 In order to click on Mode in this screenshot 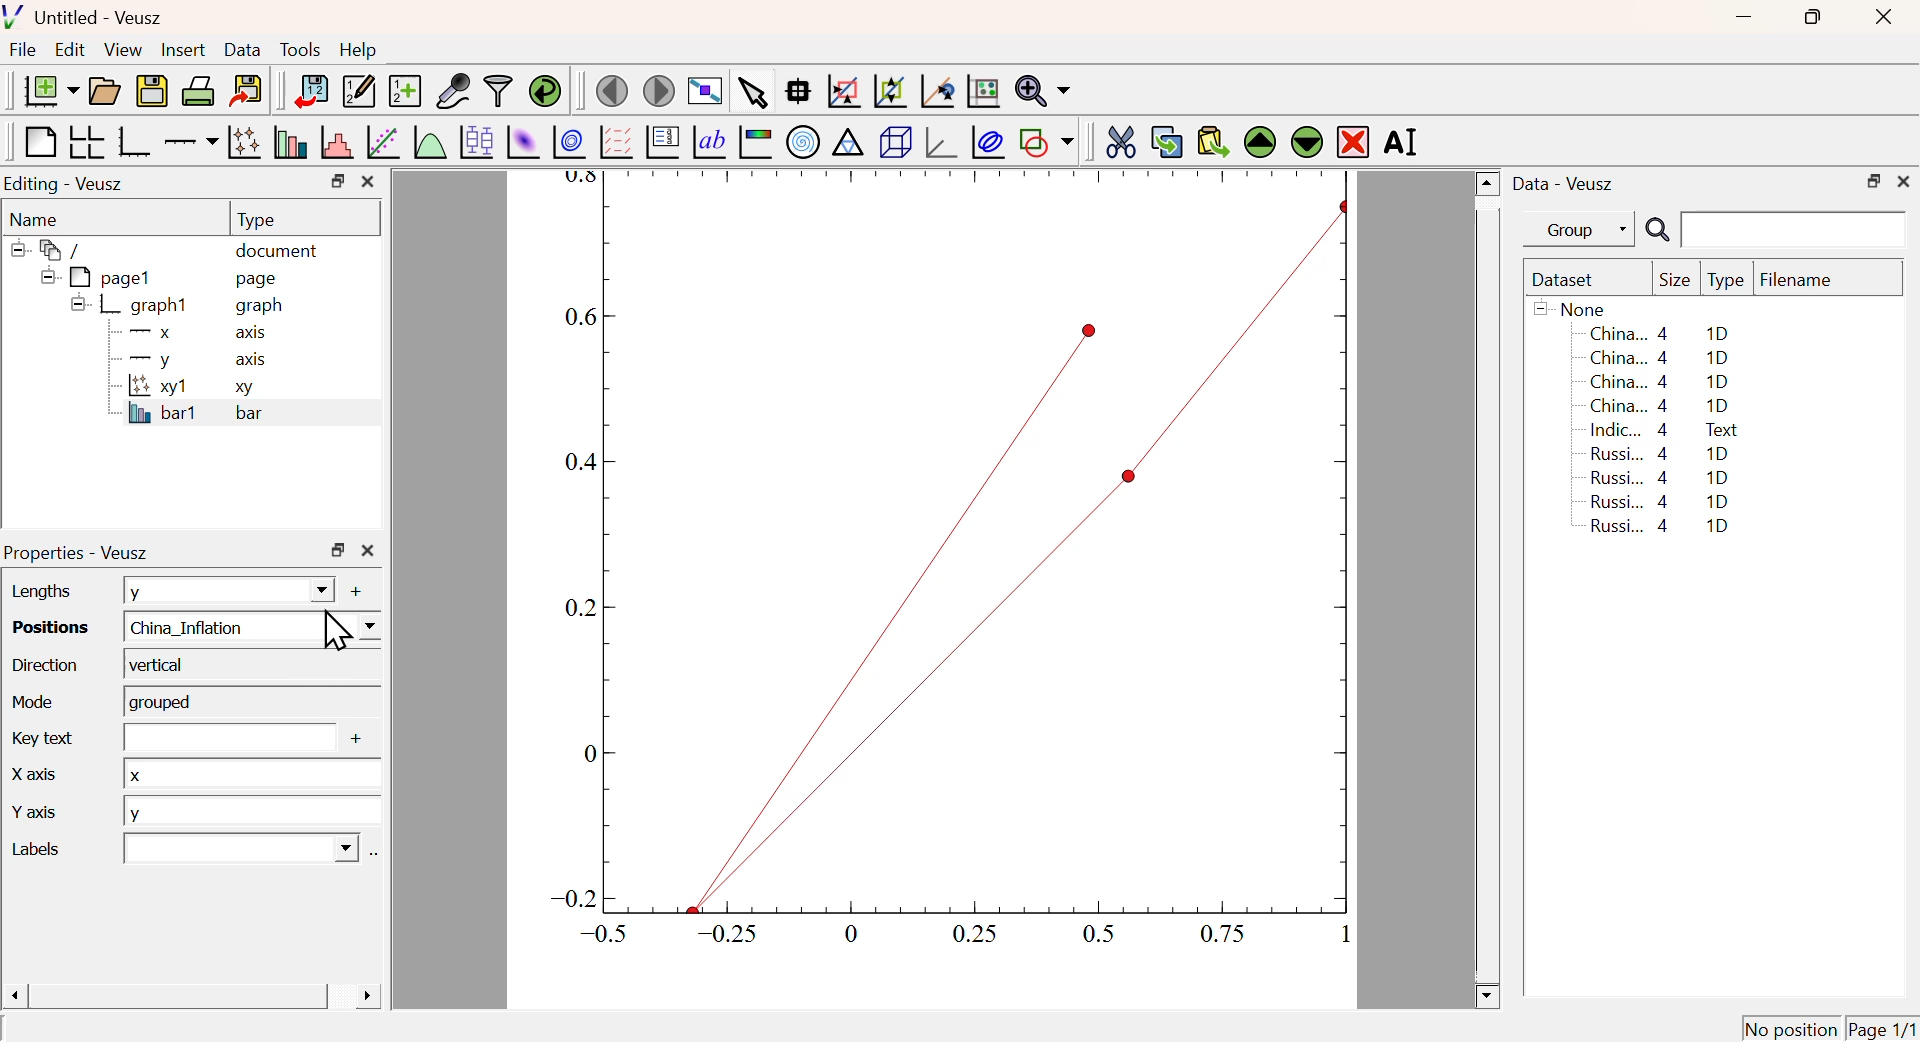, I will do `click(30, 699)`.